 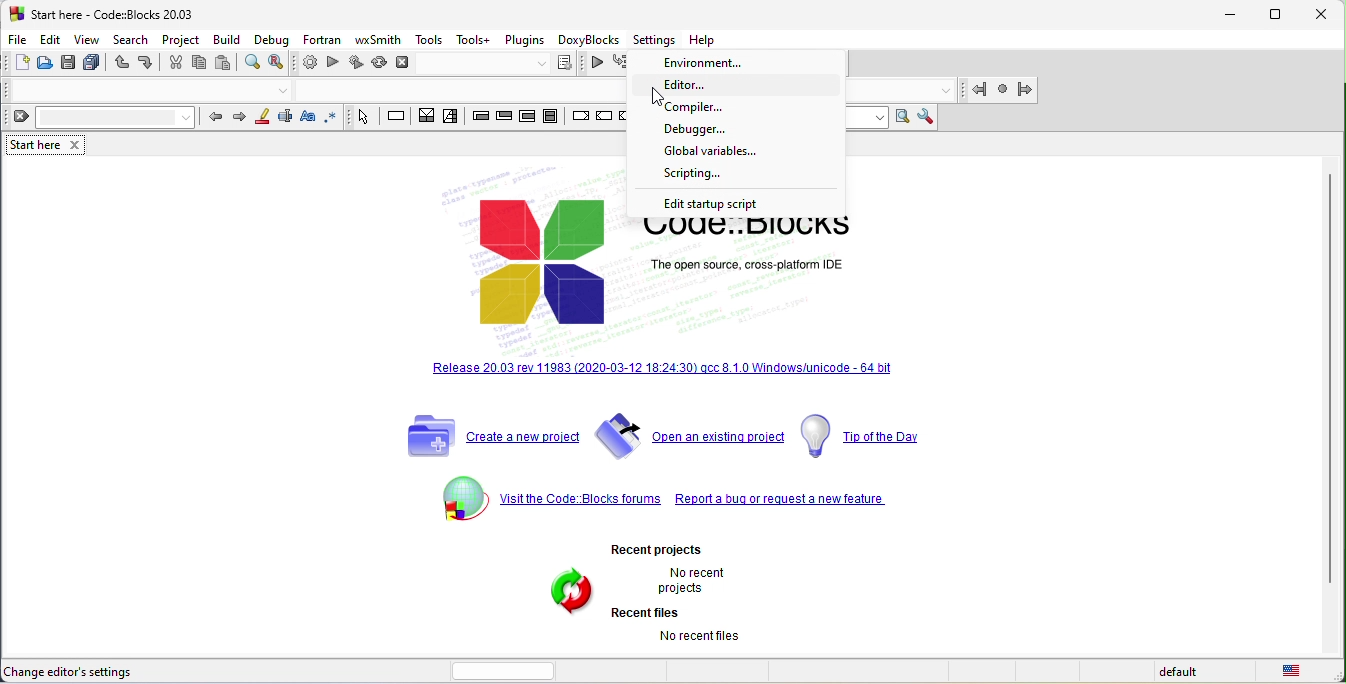 What do you see at coordinates (721, 131) in the screenshot?
I see `debugger` at bounding box center [721, 131].